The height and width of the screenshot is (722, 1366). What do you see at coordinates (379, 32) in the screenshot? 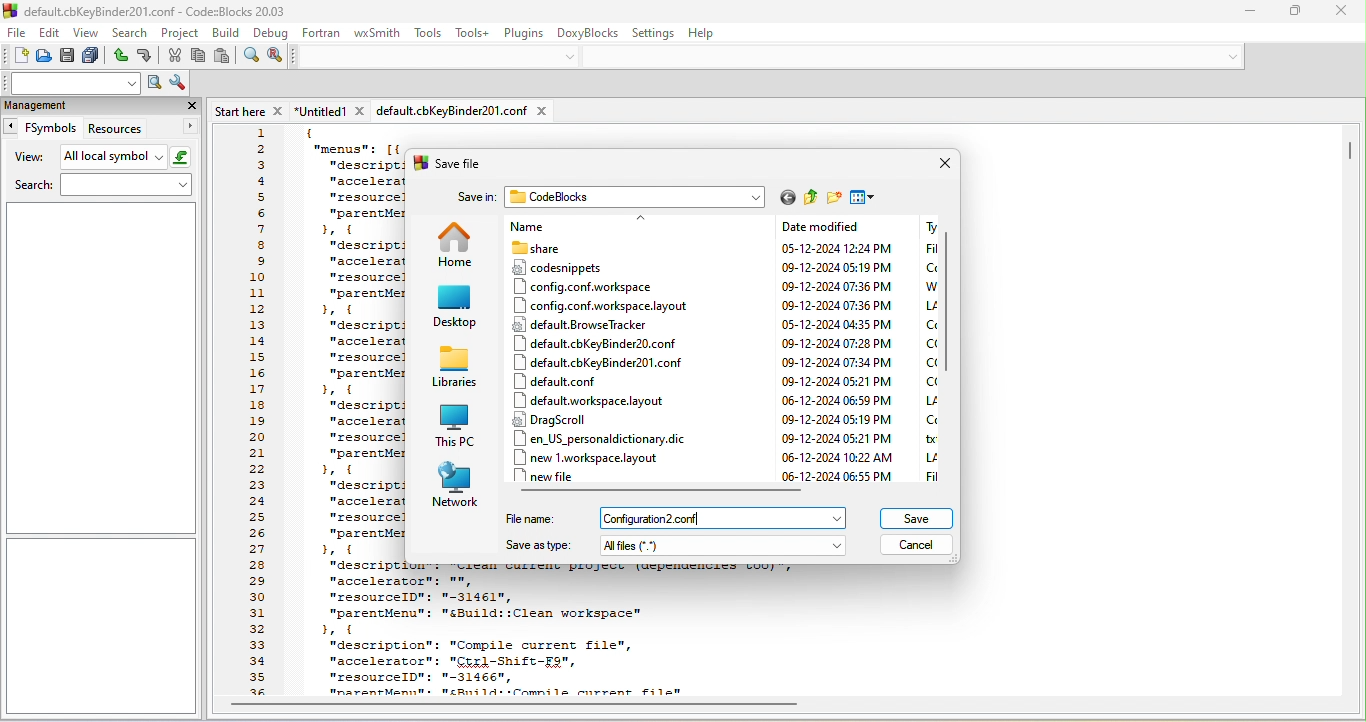
I see `wxsmith` at bounding box center [379, 32].